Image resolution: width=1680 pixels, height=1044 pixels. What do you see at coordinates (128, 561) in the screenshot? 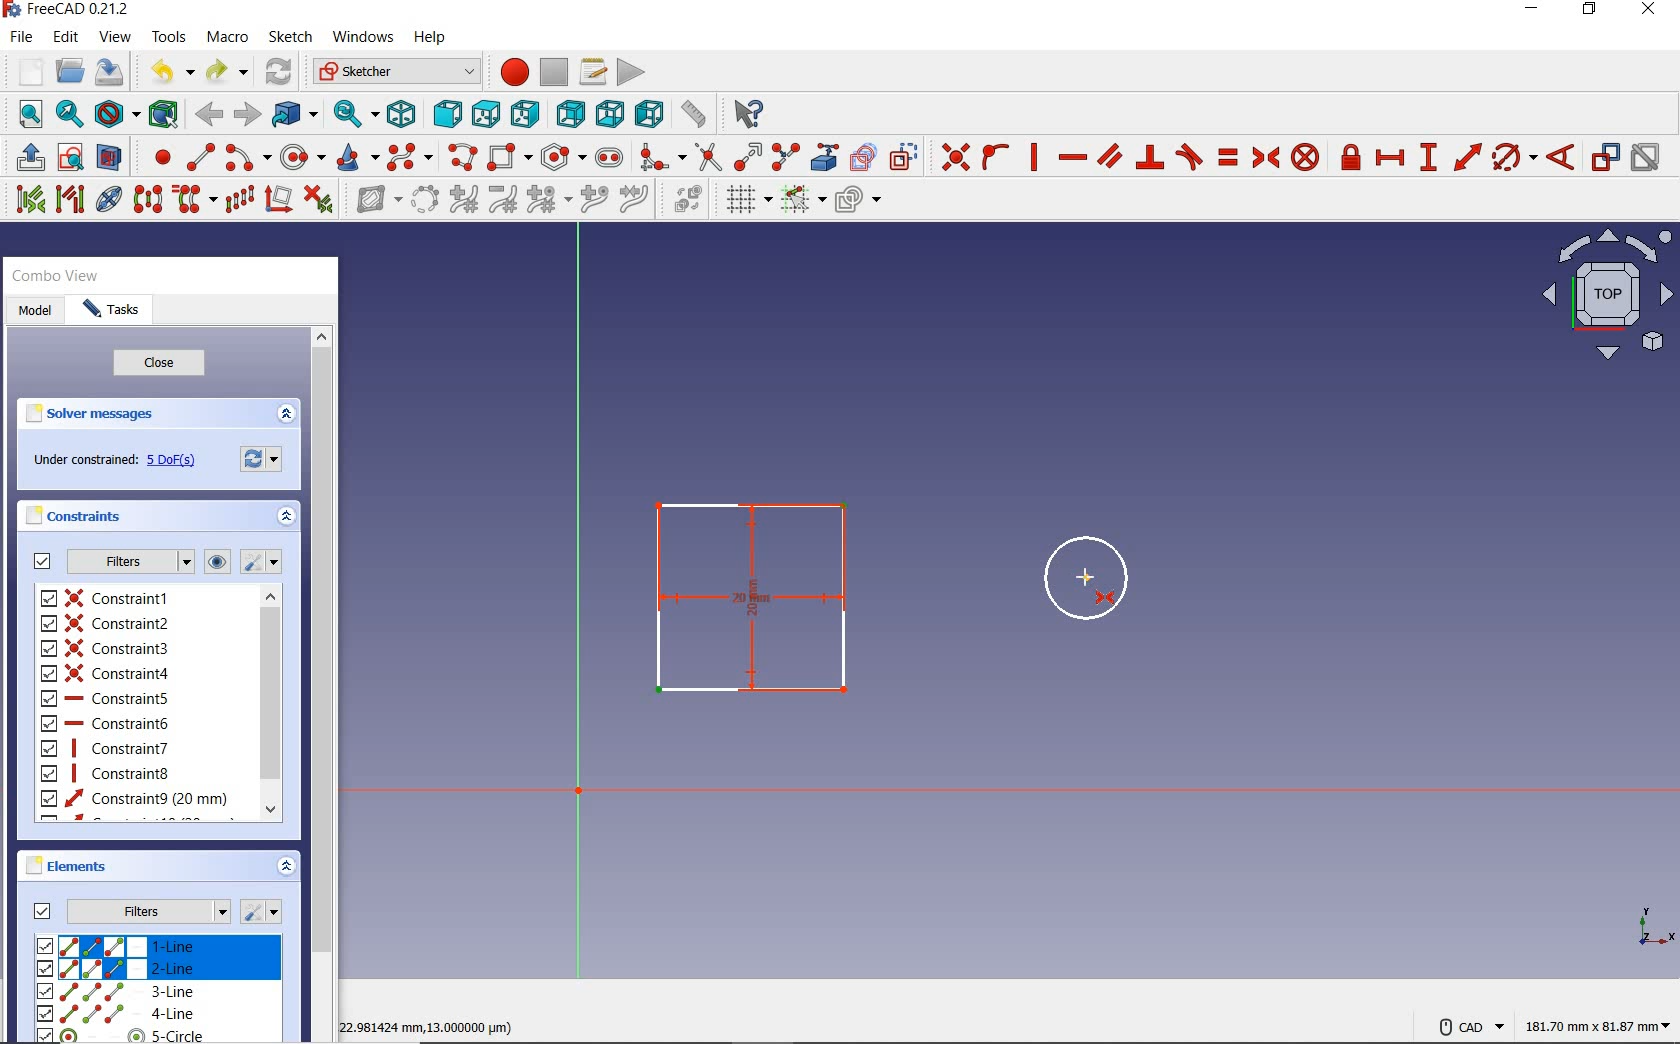
I see `filters` at bounding box center [128, 561].